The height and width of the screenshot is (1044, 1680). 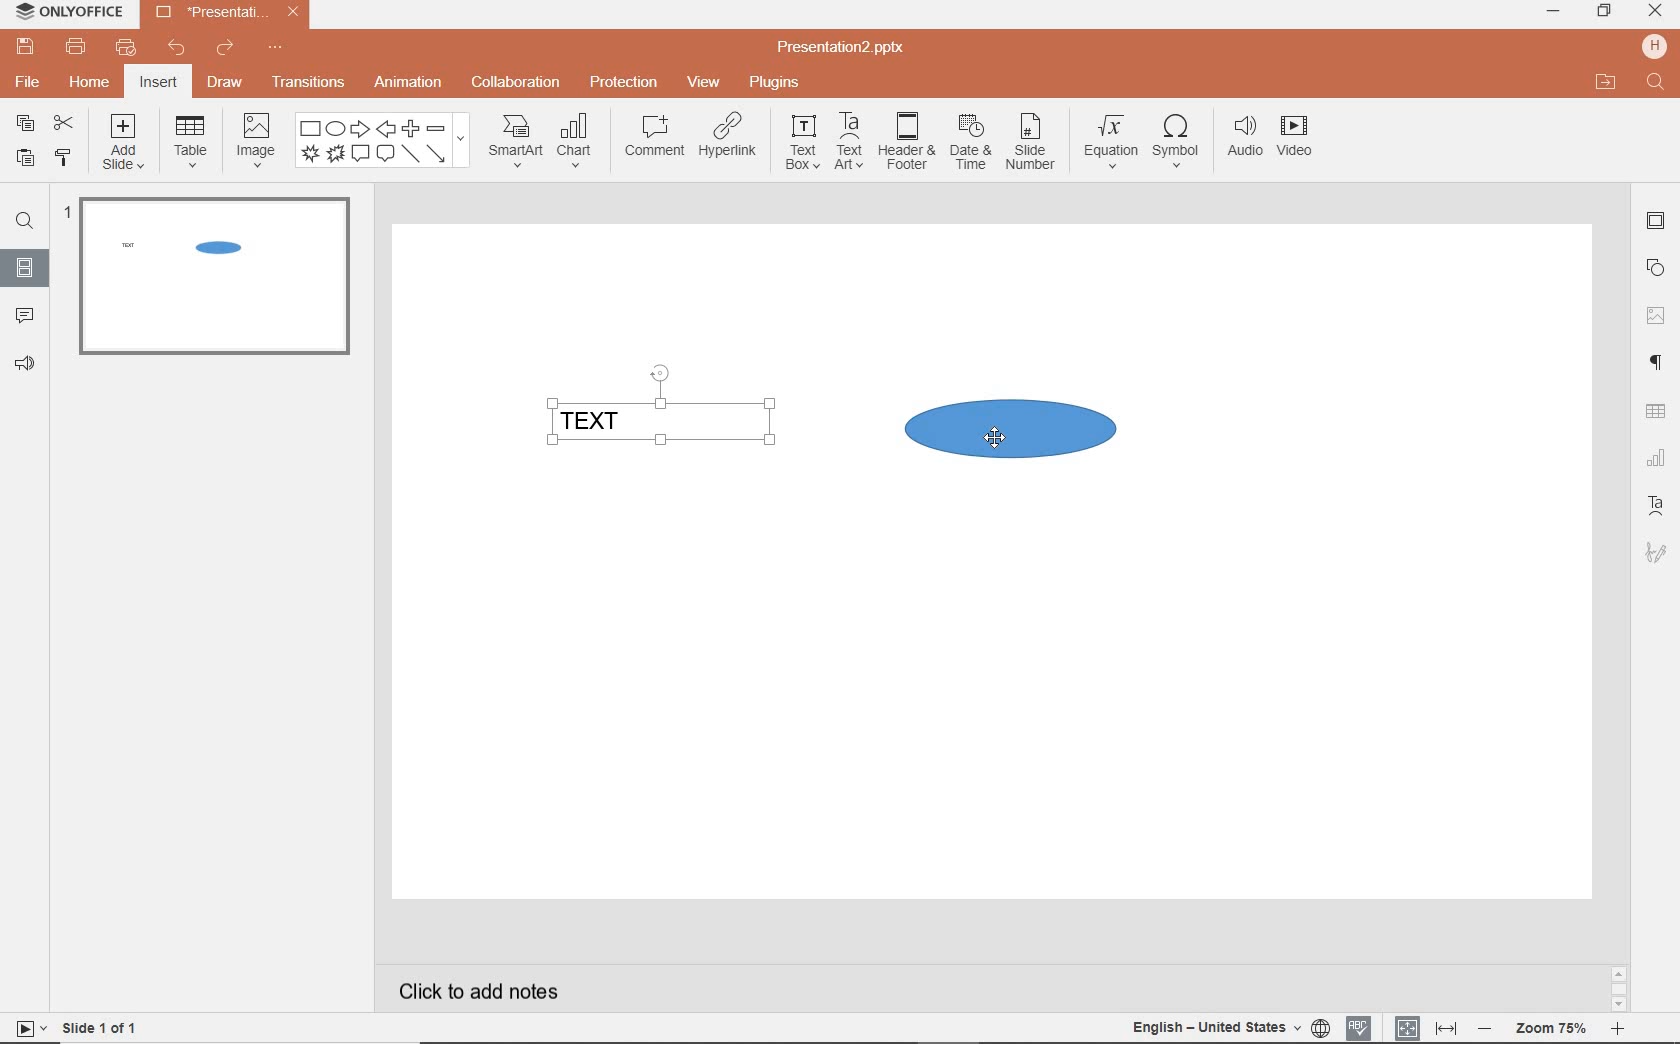 I want to click on SCROLLBAR, so click(x=1619, y=987).